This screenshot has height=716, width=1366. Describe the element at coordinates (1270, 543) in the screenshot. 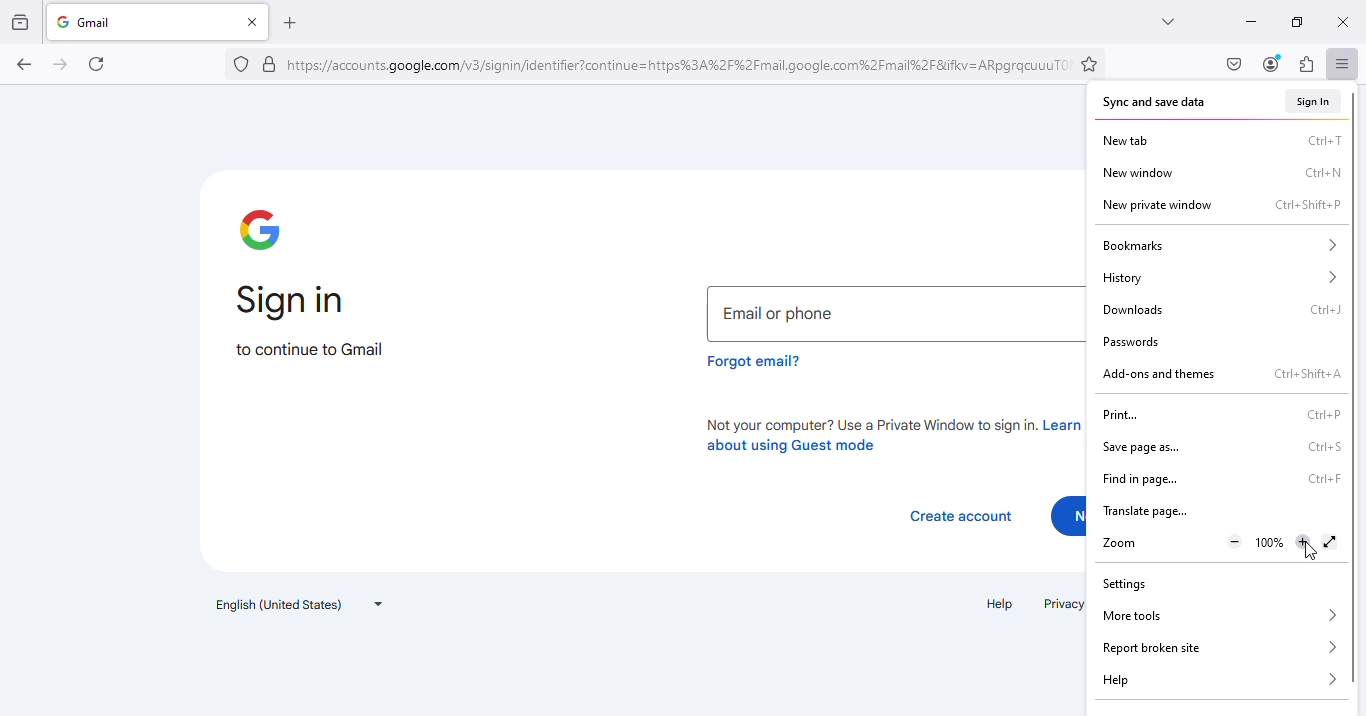

I see `Current zoom level` at that location.